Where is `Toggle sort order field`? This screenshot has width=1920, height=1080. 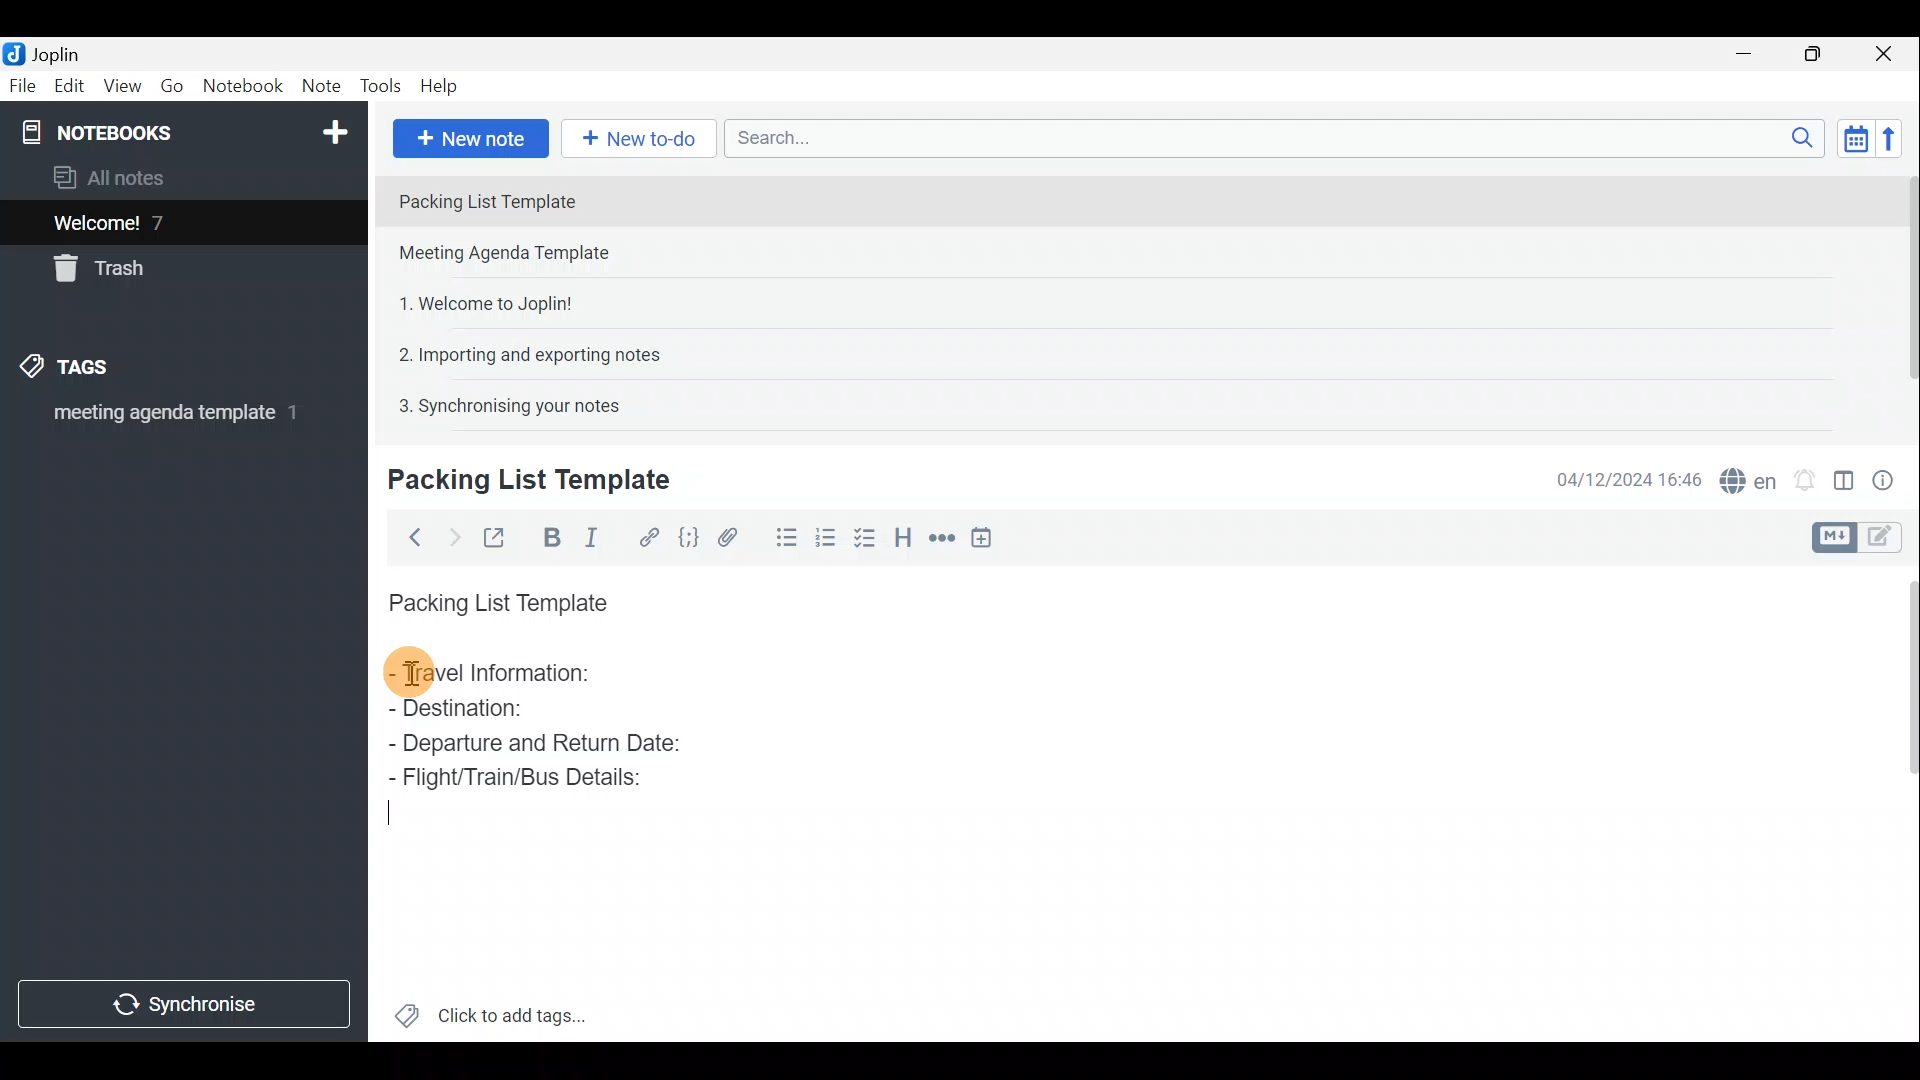 Toggle sort order field is located at coordinates (1849, 138).